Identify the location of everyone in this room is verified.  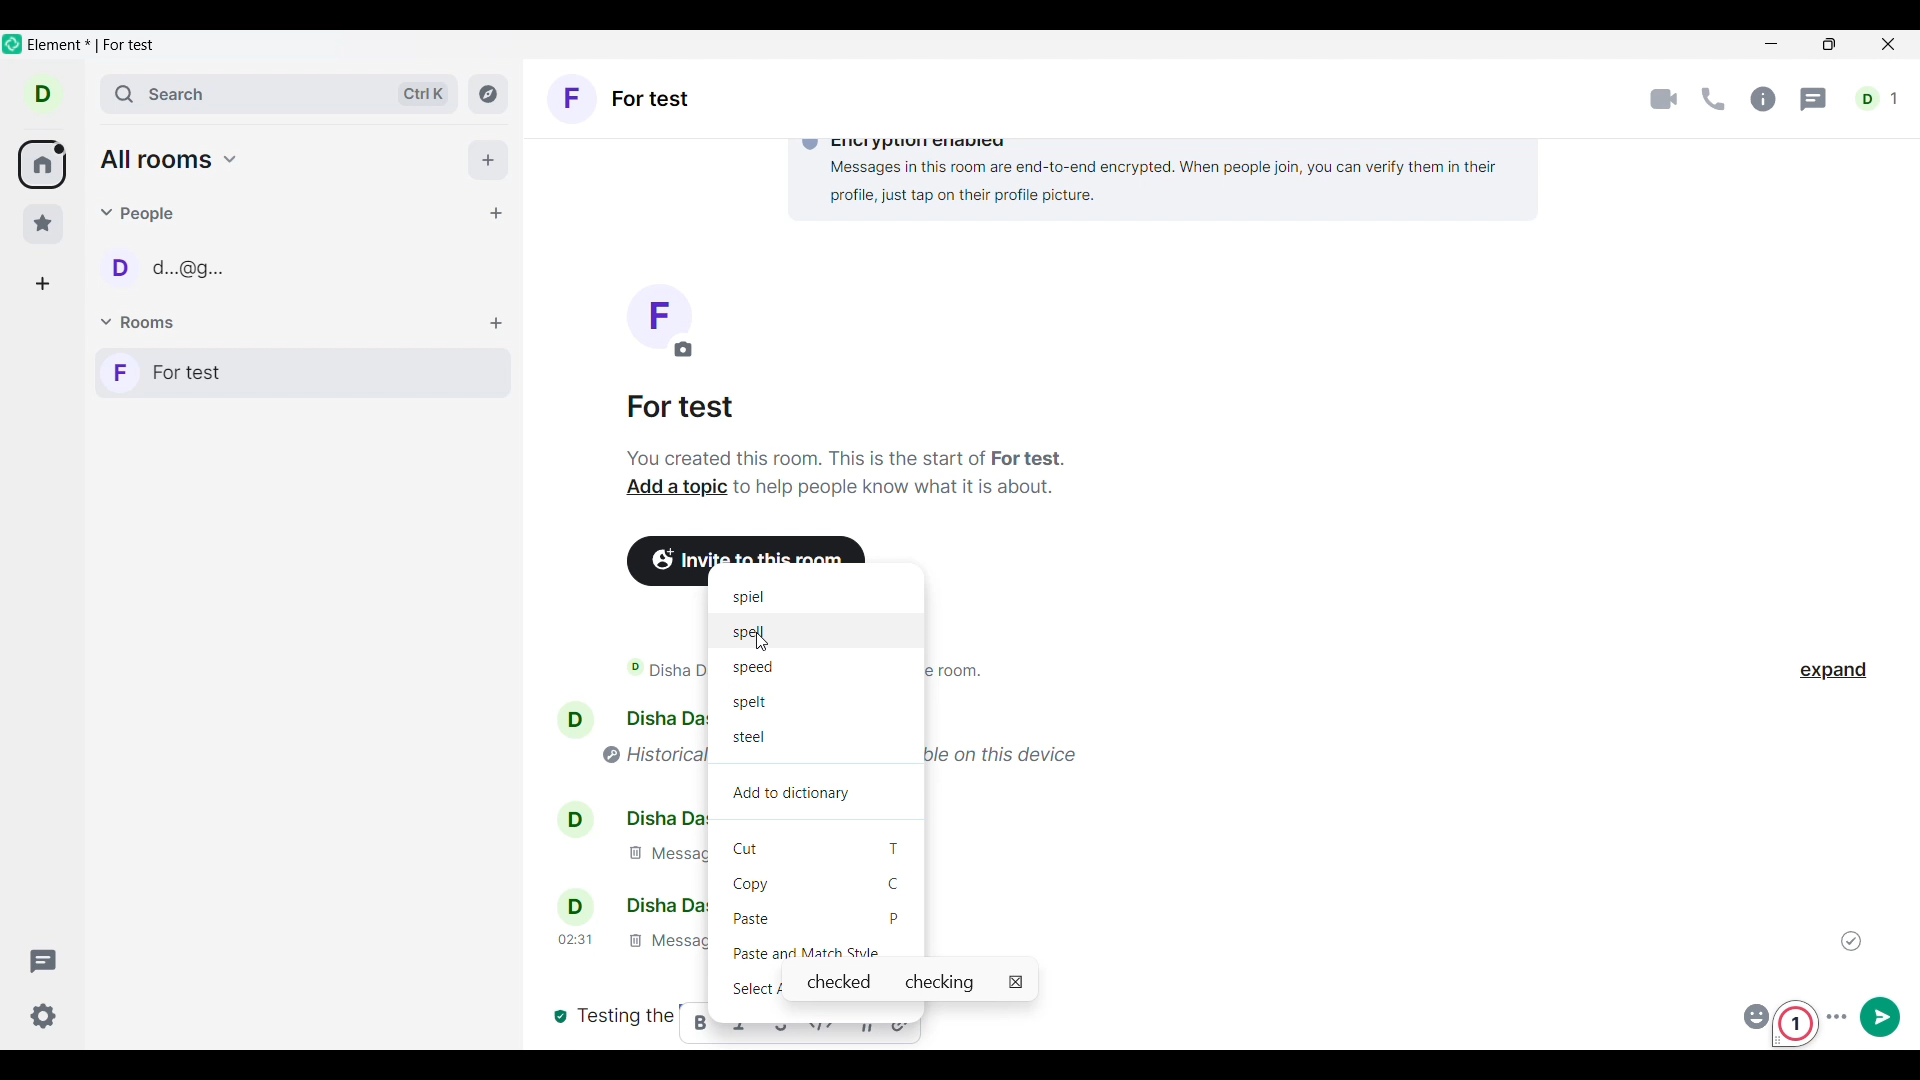
(558, 1014).